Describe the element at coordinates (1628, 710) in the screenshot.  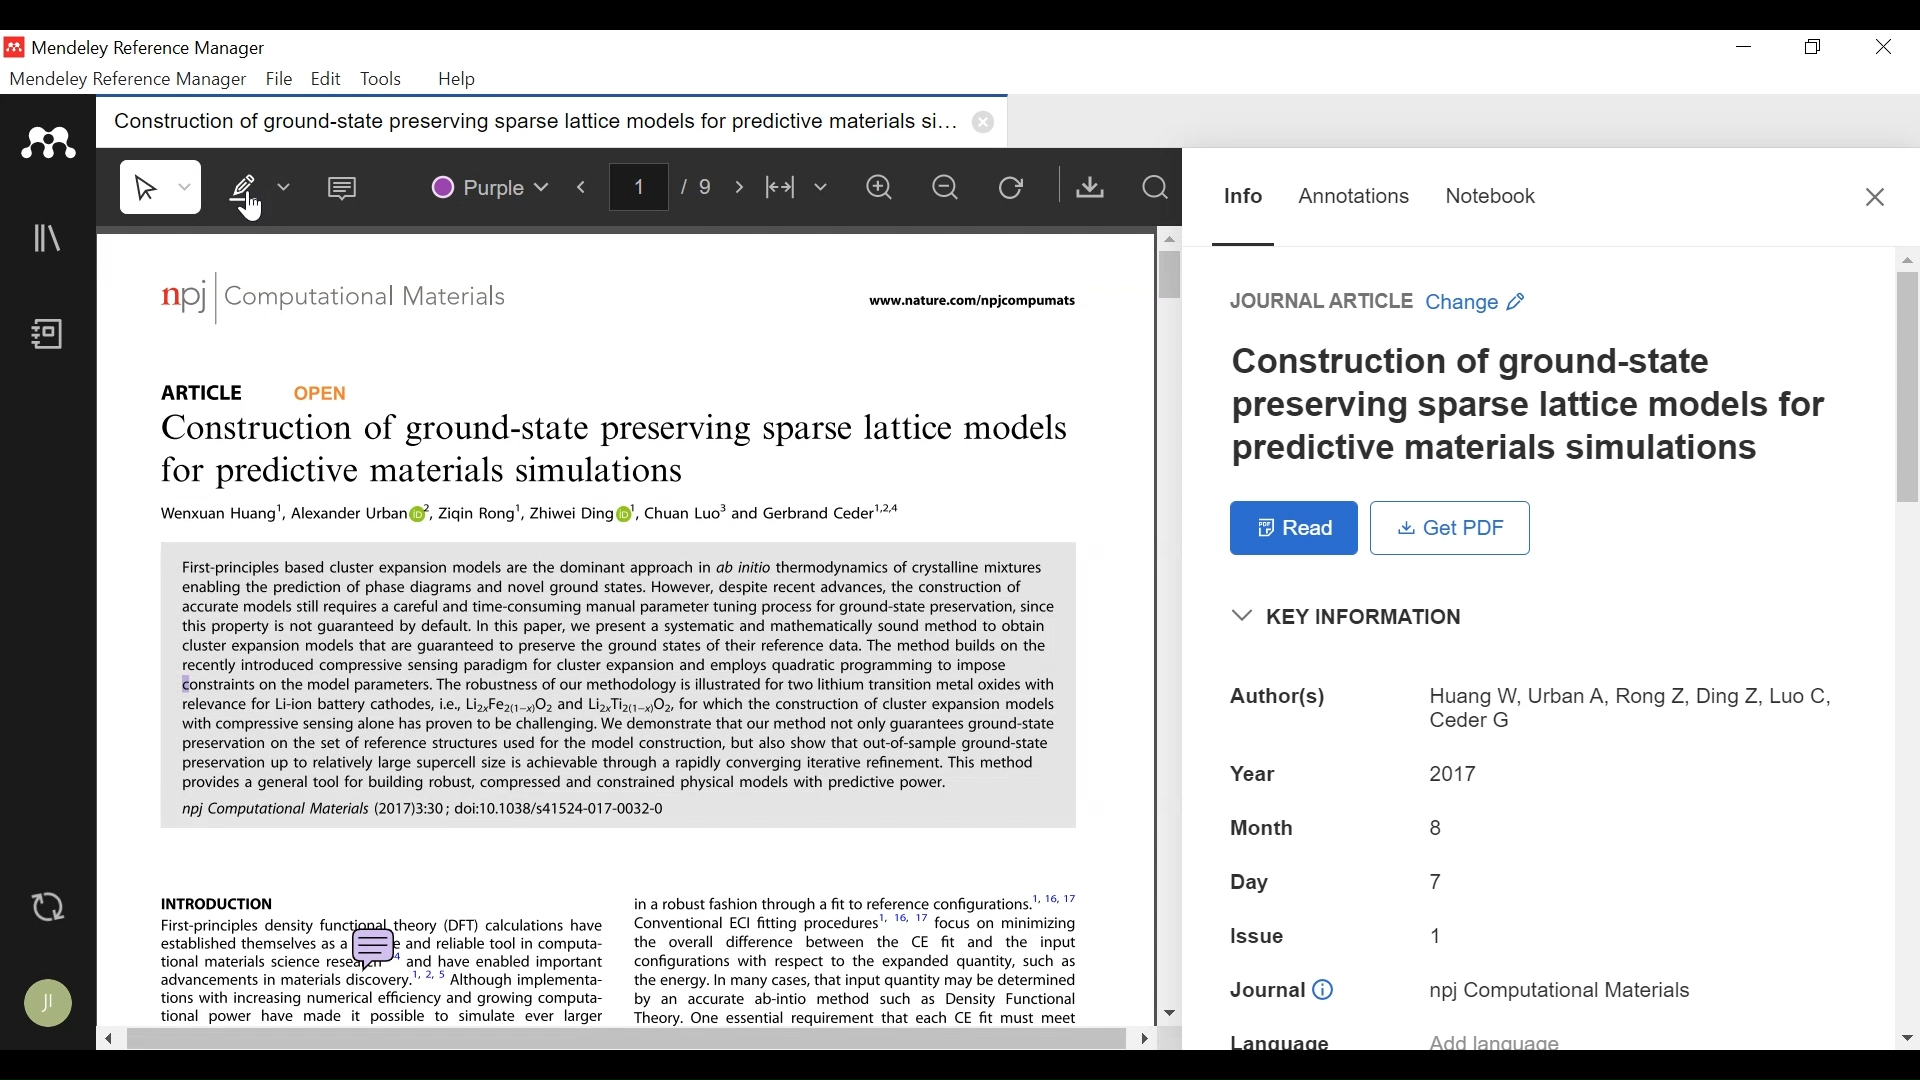
I see `Authors` at that location.